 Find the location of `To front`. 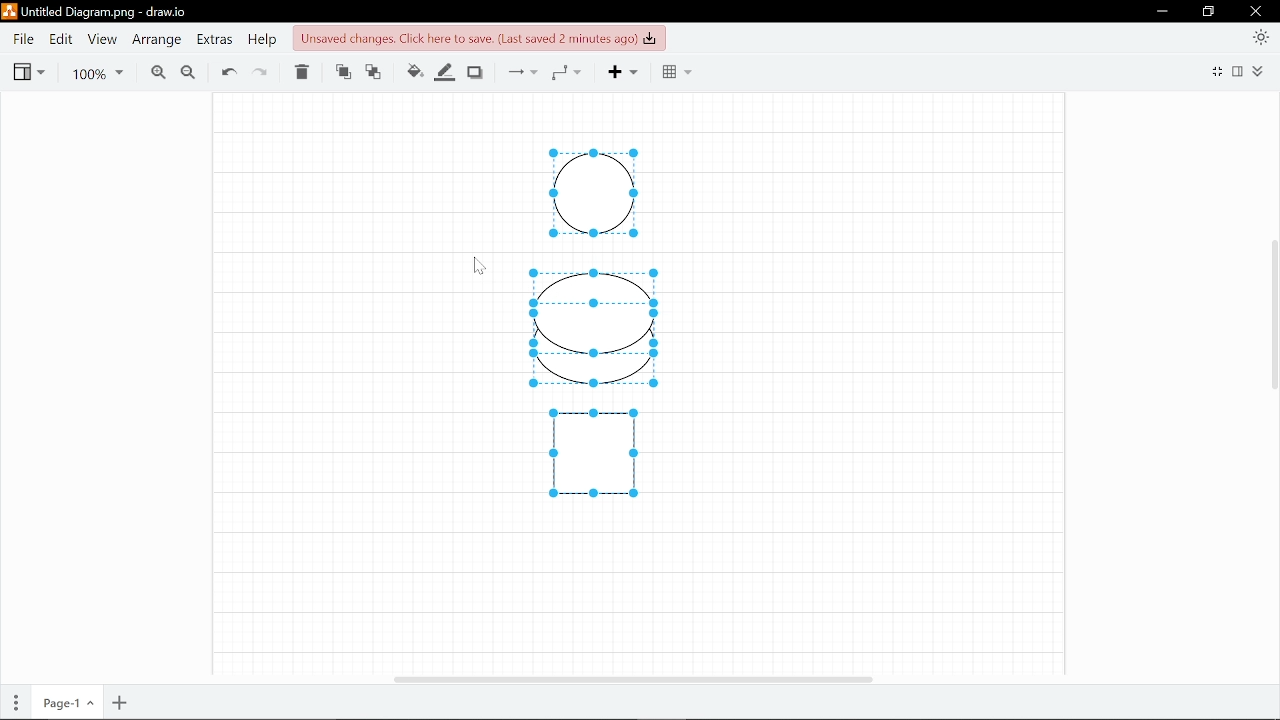

To front is located at coordinates (342, 73).